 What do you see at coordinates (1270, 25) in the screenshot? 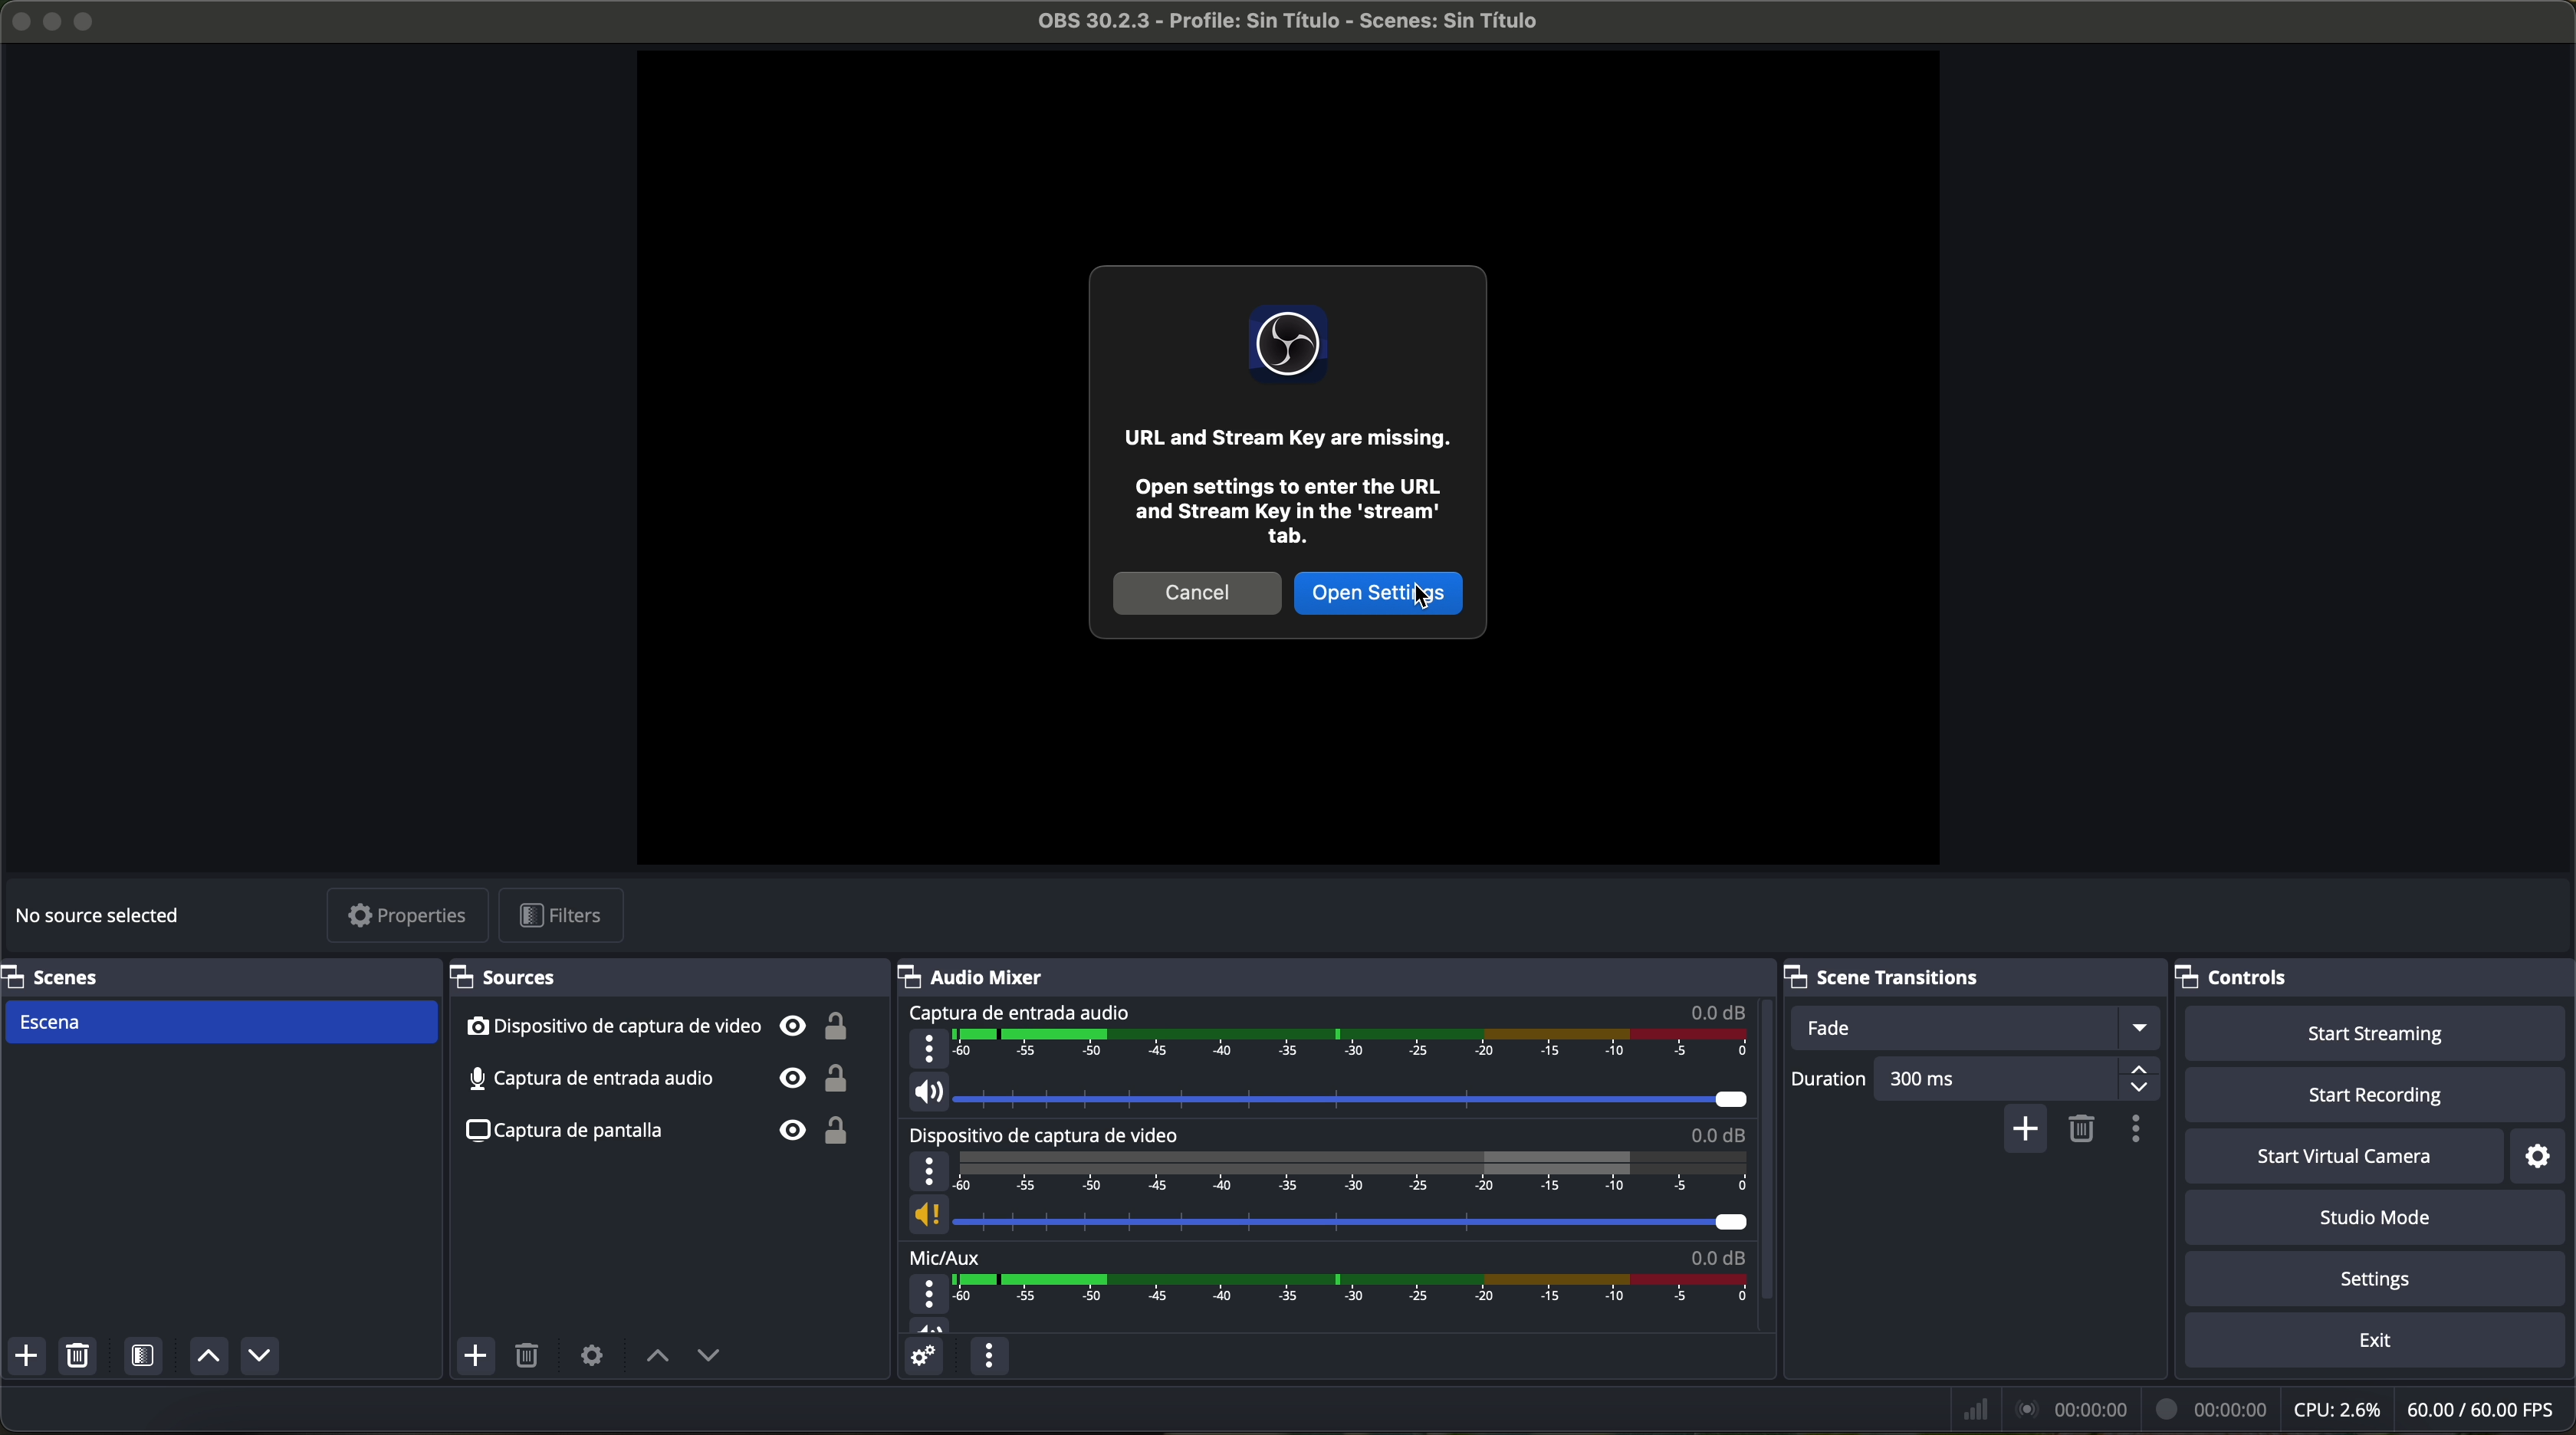
I see `file name` at bounding box center [1270, 25].